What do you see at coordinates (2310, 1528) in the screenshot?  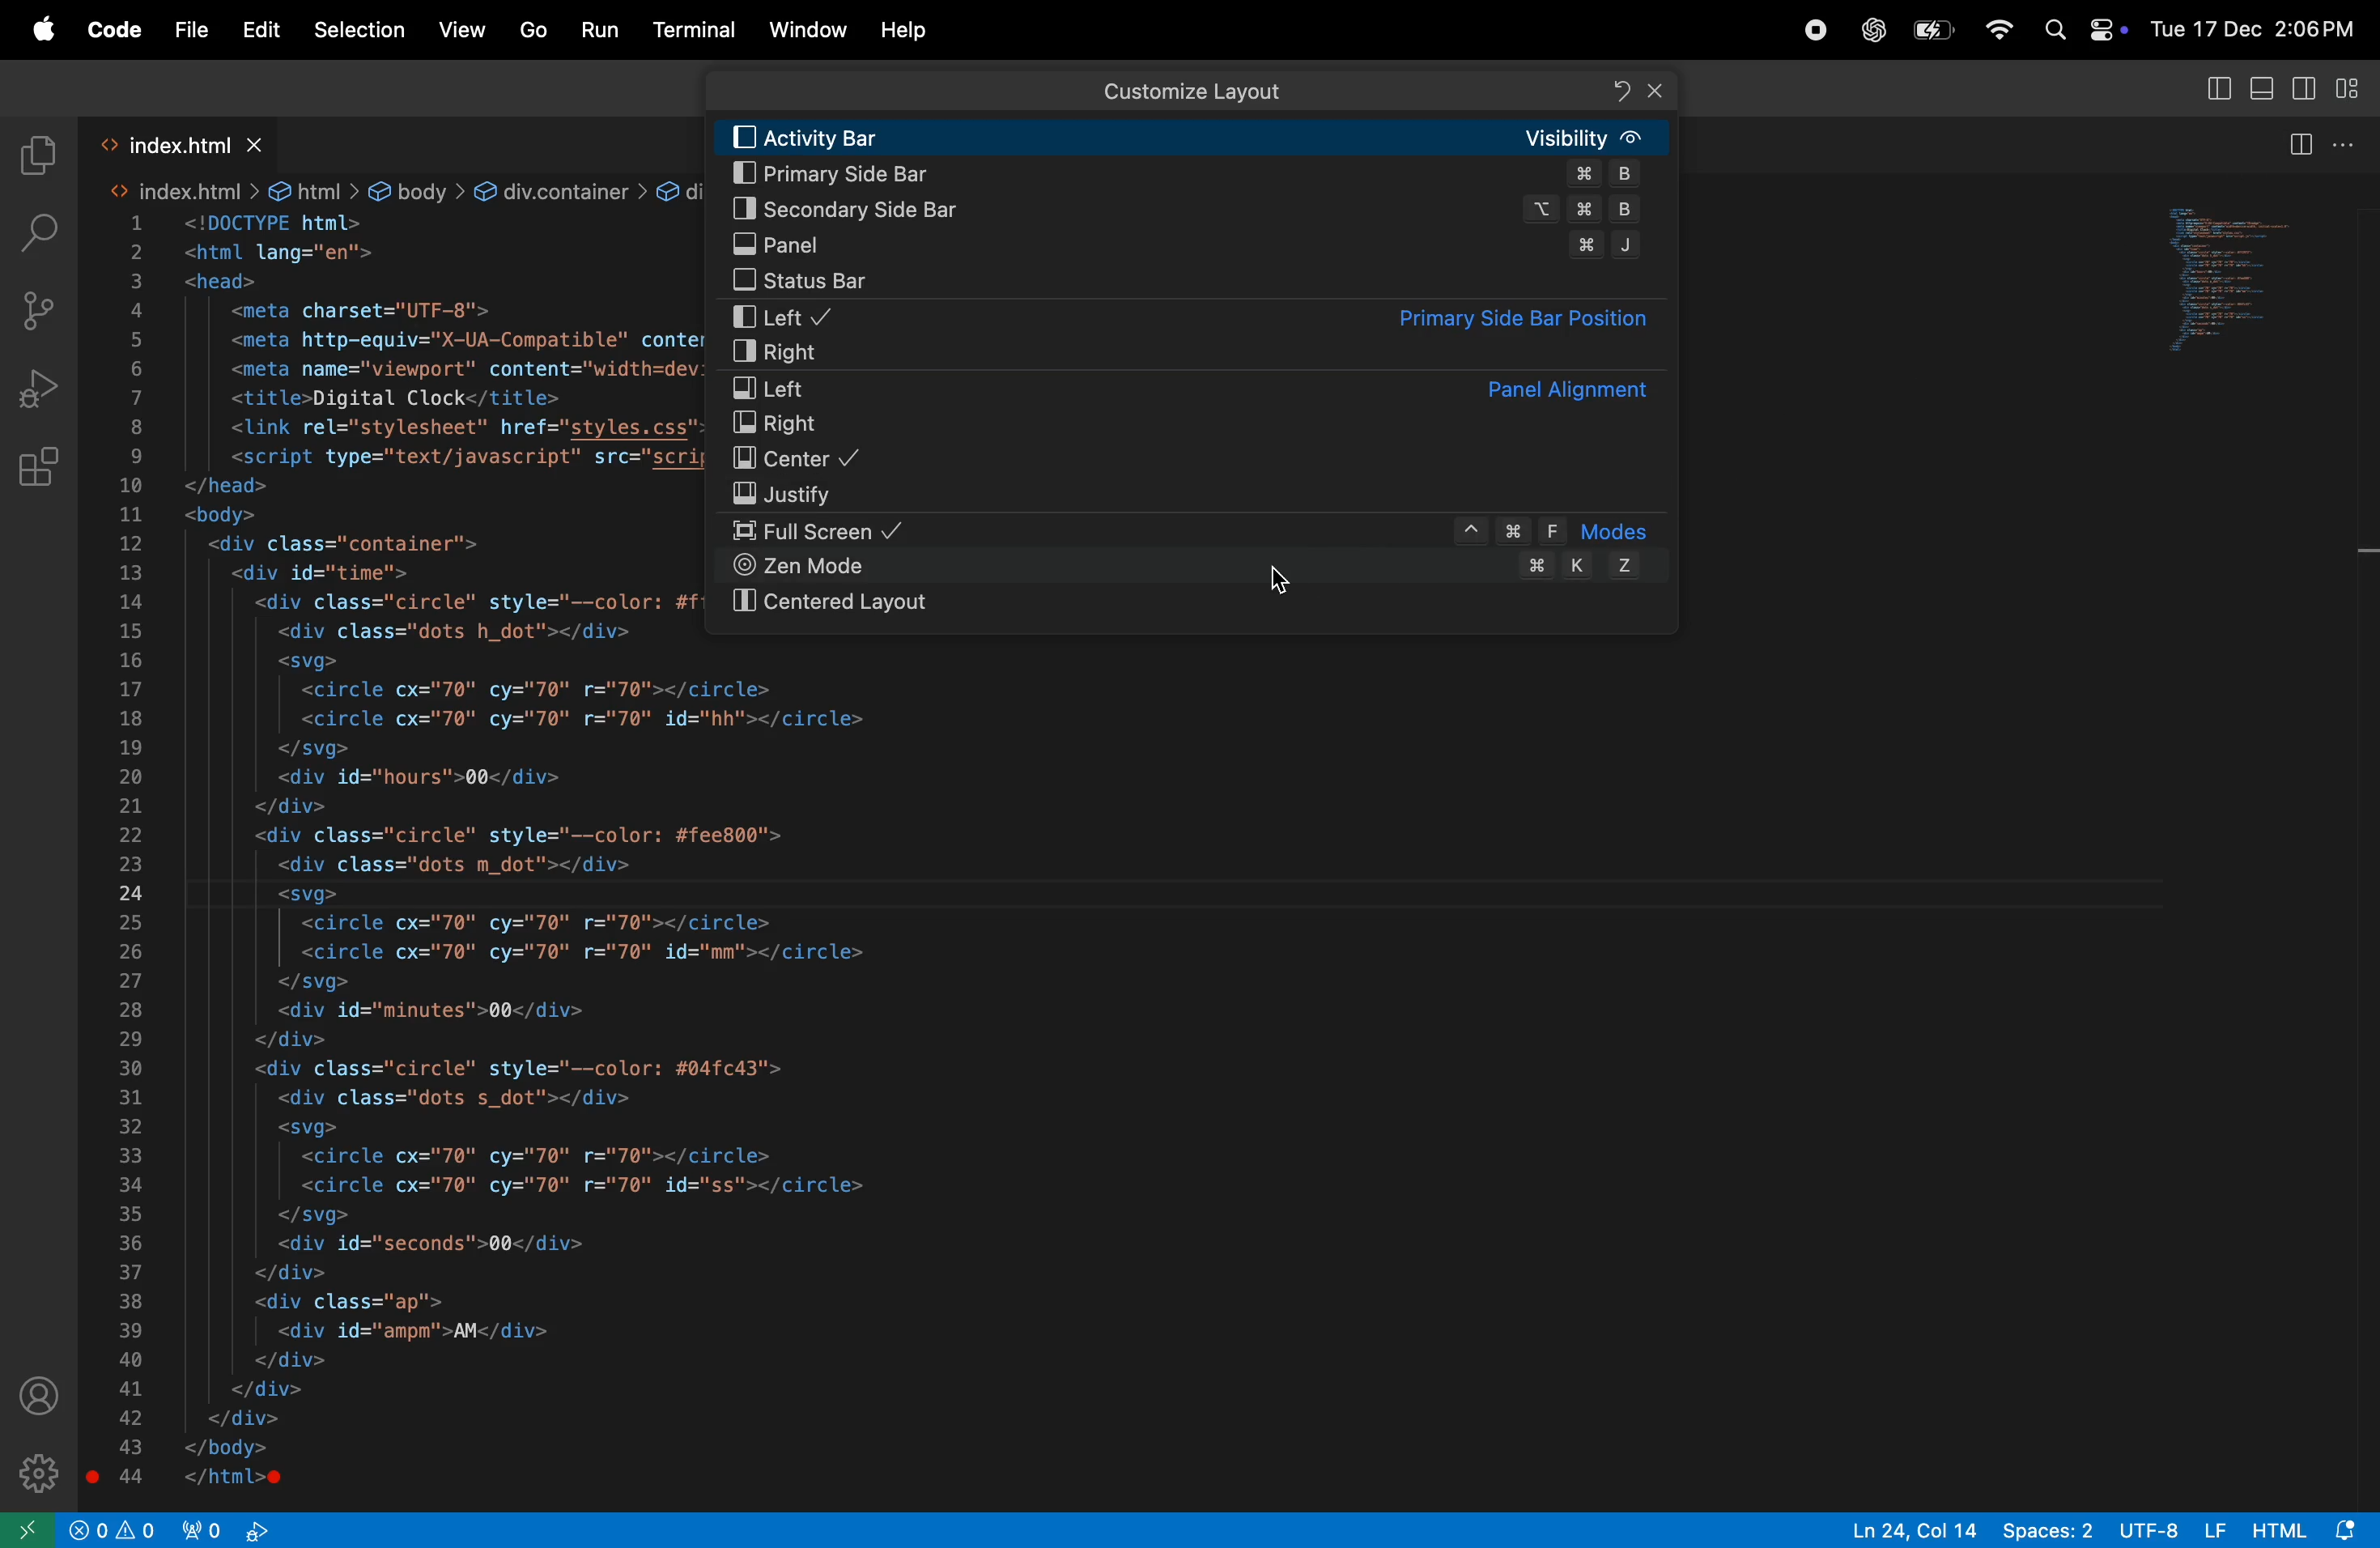 I see `html` at bounding box center [2310, 1528].